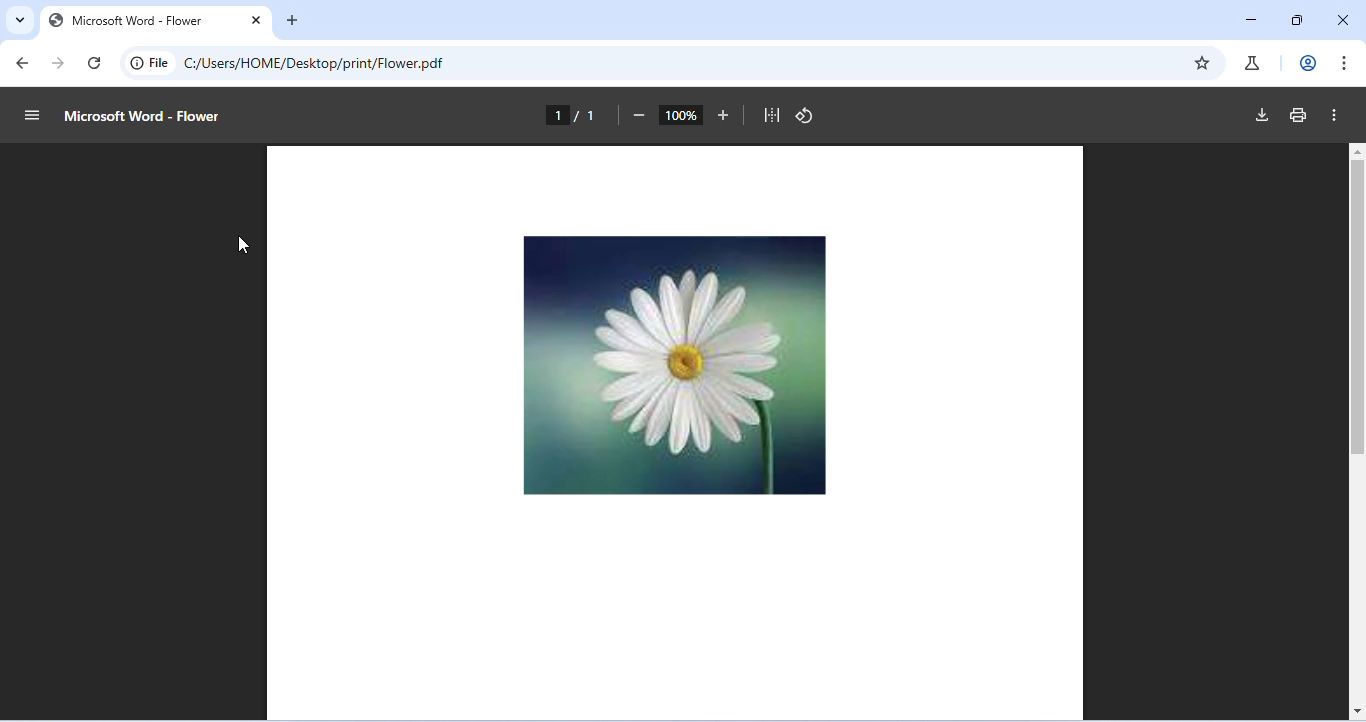  I want to click on vertical scroll bar, so click(1356, 315).